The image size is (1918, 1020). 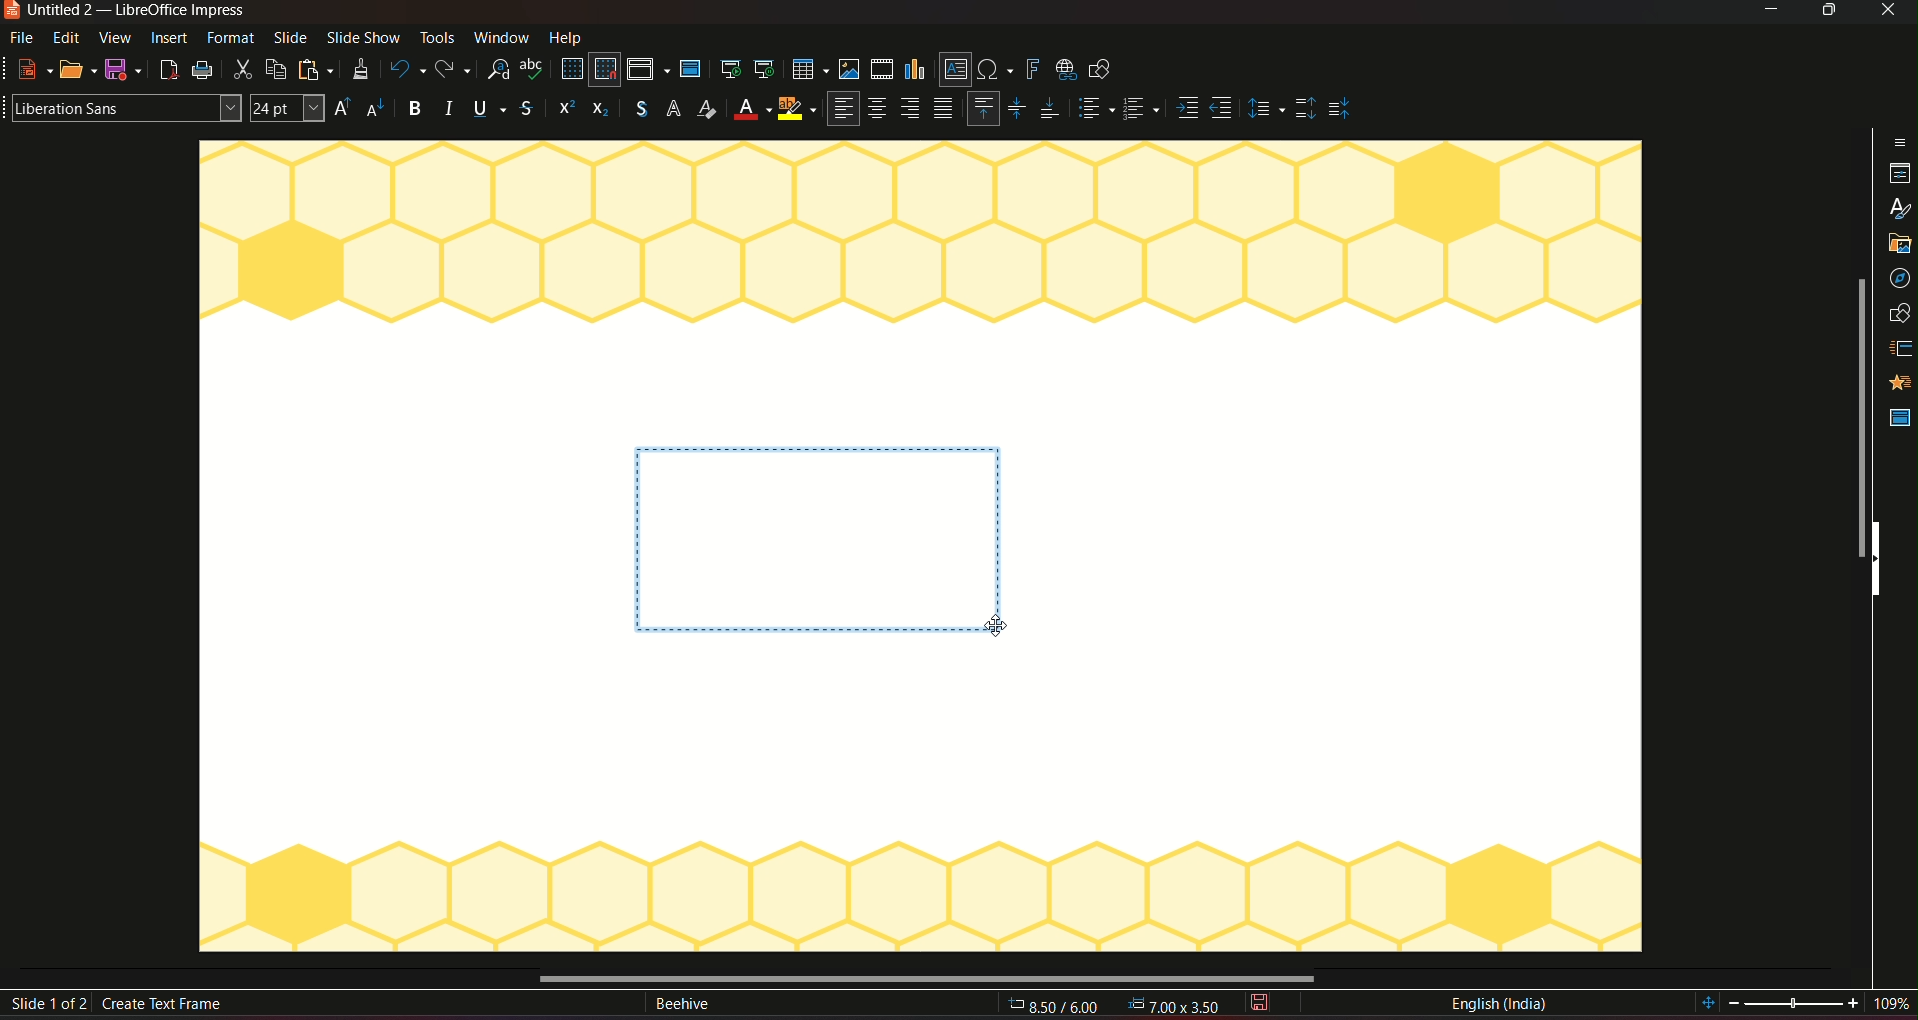 What do you see at coordinates (1856, 416) in the screenshot?
I see `vertical scrollbar` at bounding box center [1856, 416].